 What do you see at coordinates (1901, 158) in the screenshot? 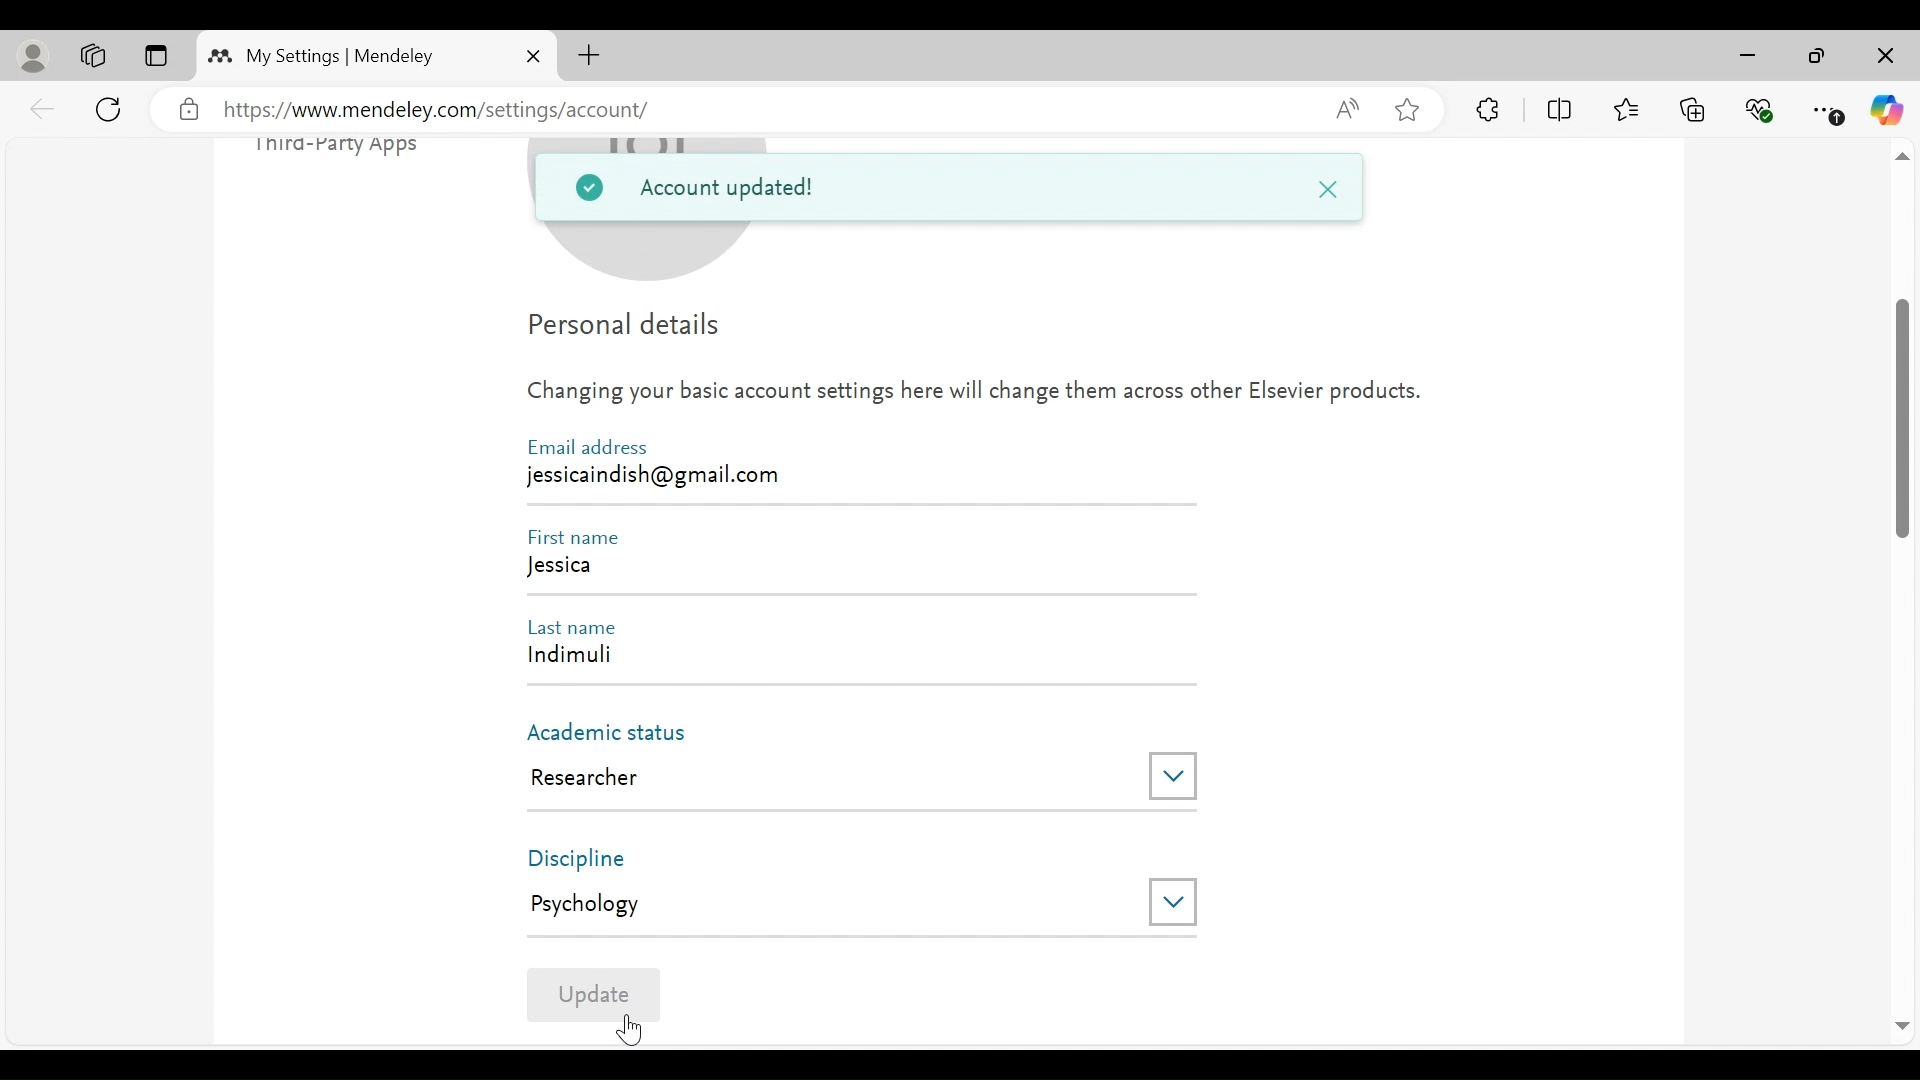
I see `scroll up` at bounding box center [1901, 158].